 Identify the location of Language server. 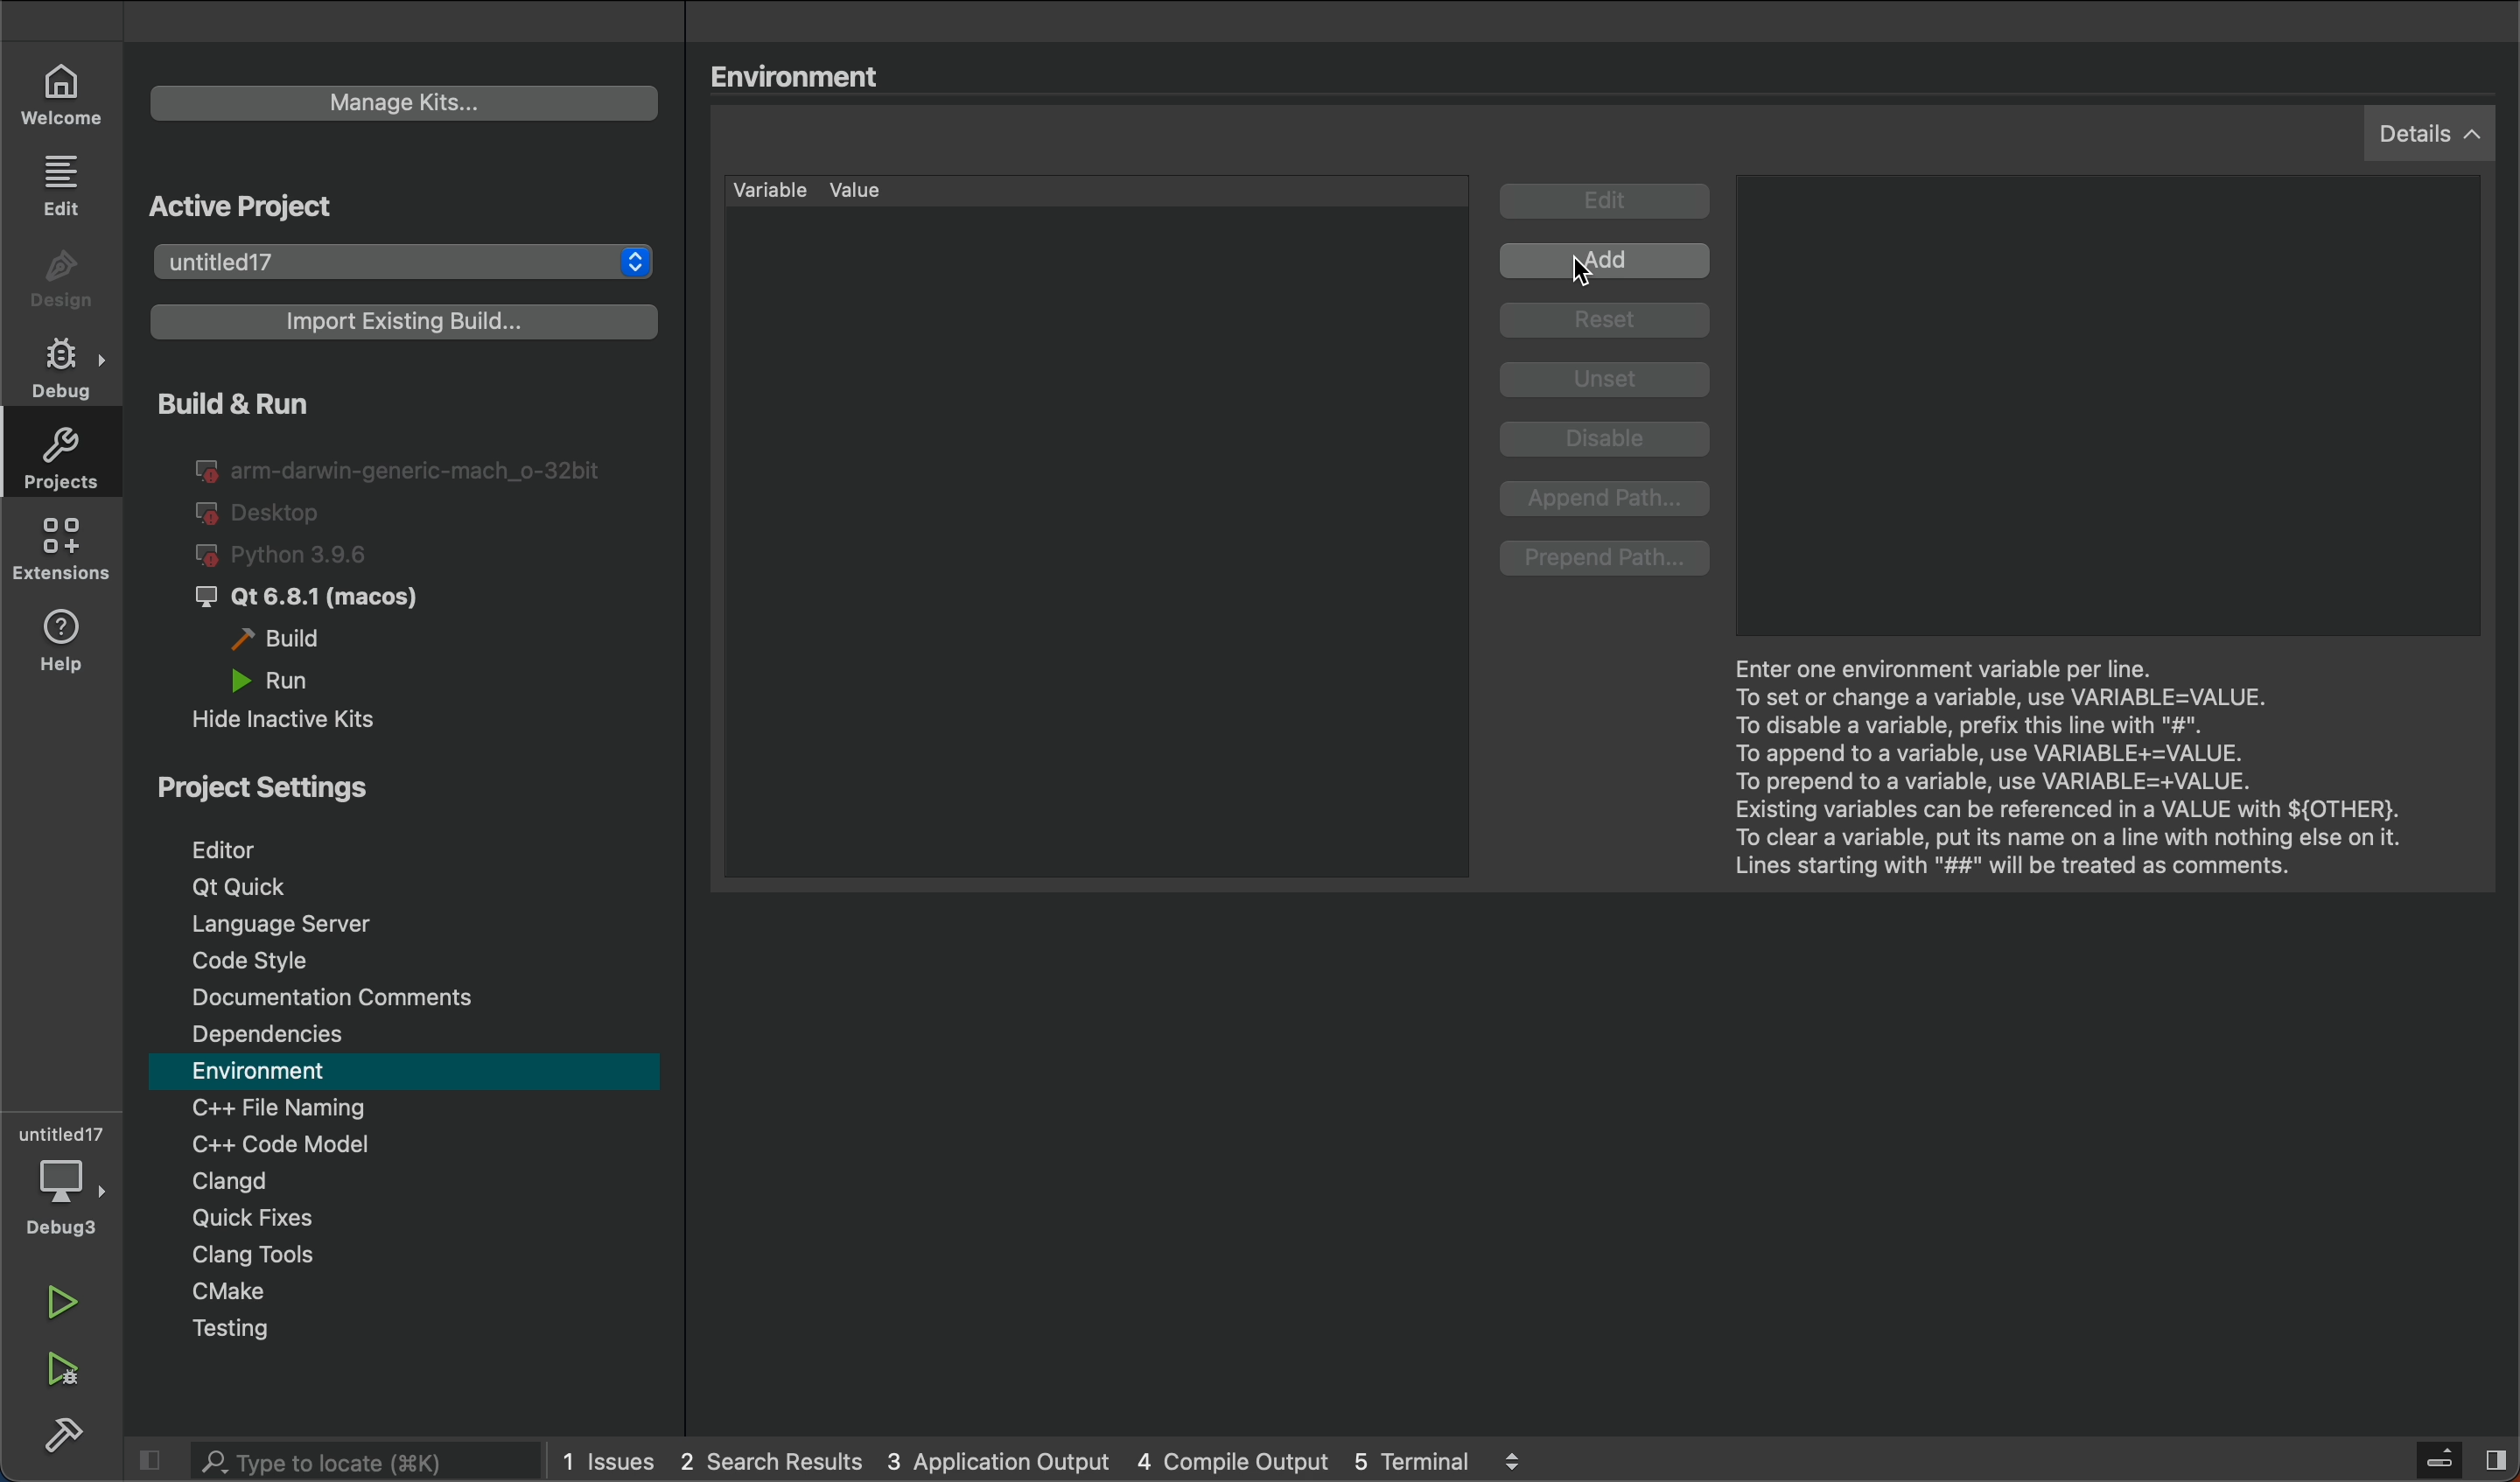
(410, 923).